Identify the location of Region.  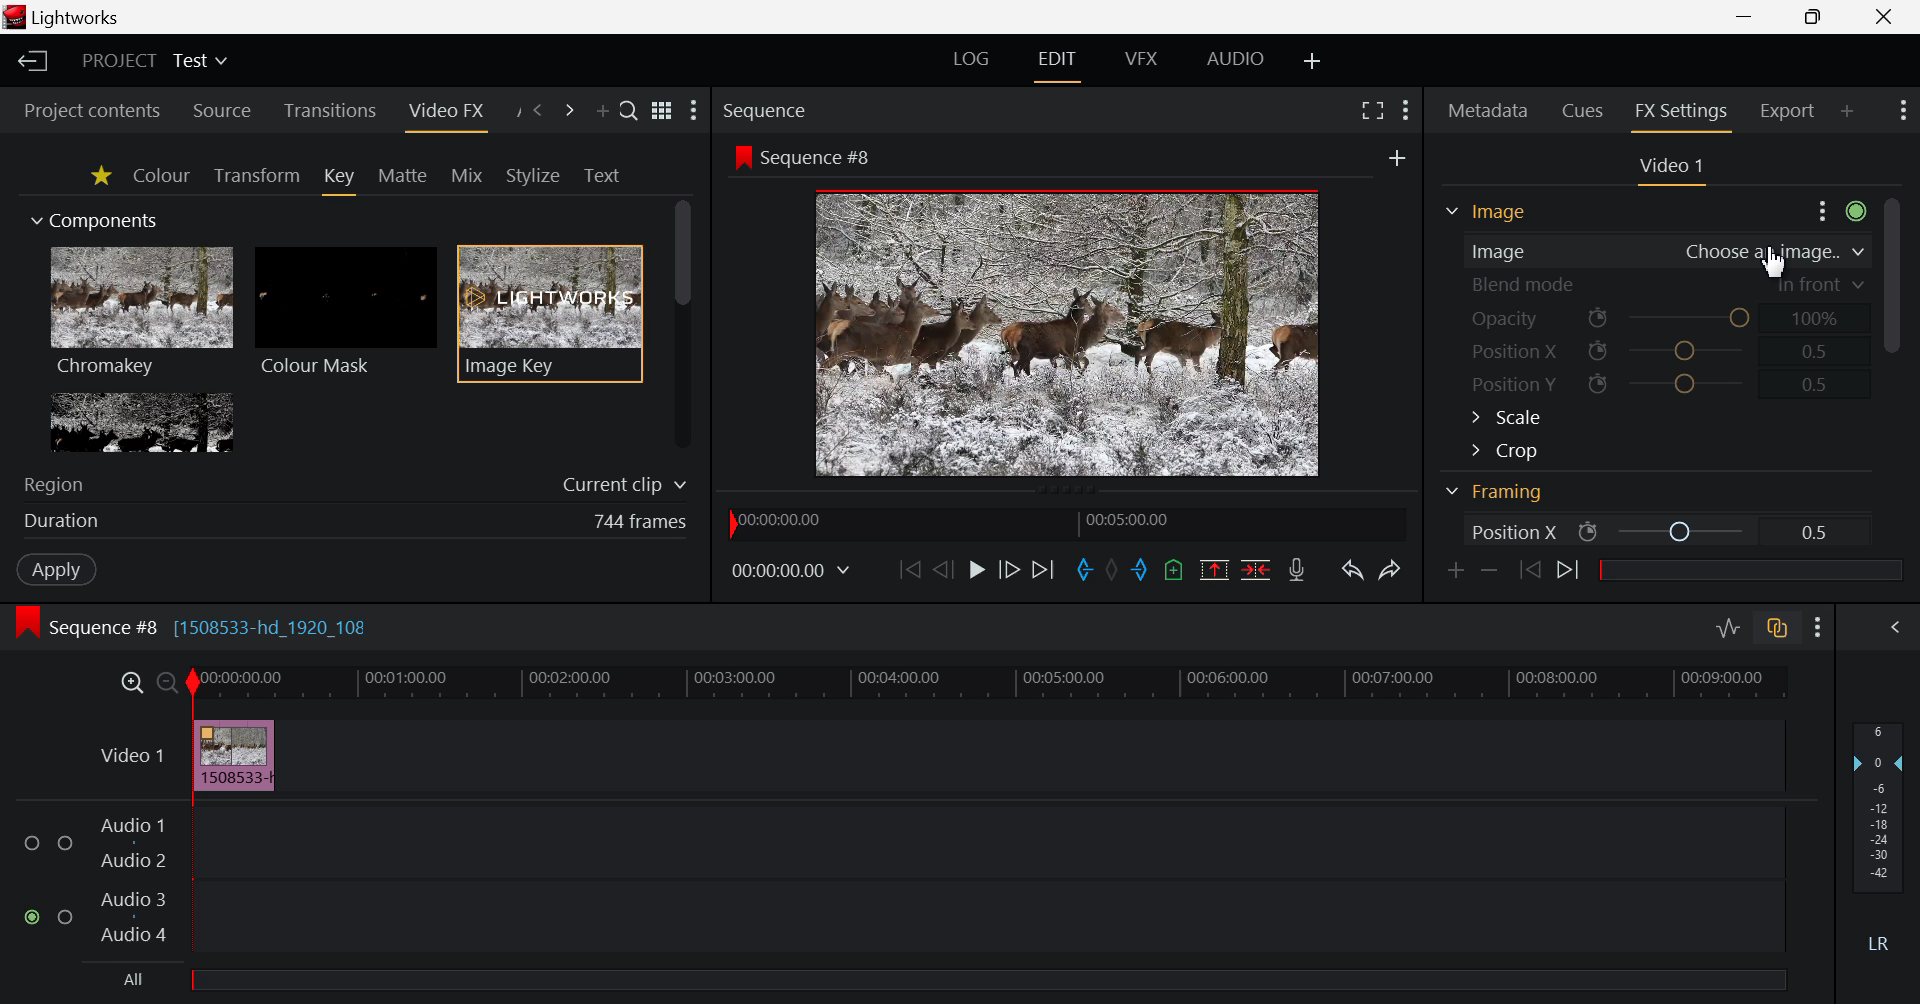
(54, 486).